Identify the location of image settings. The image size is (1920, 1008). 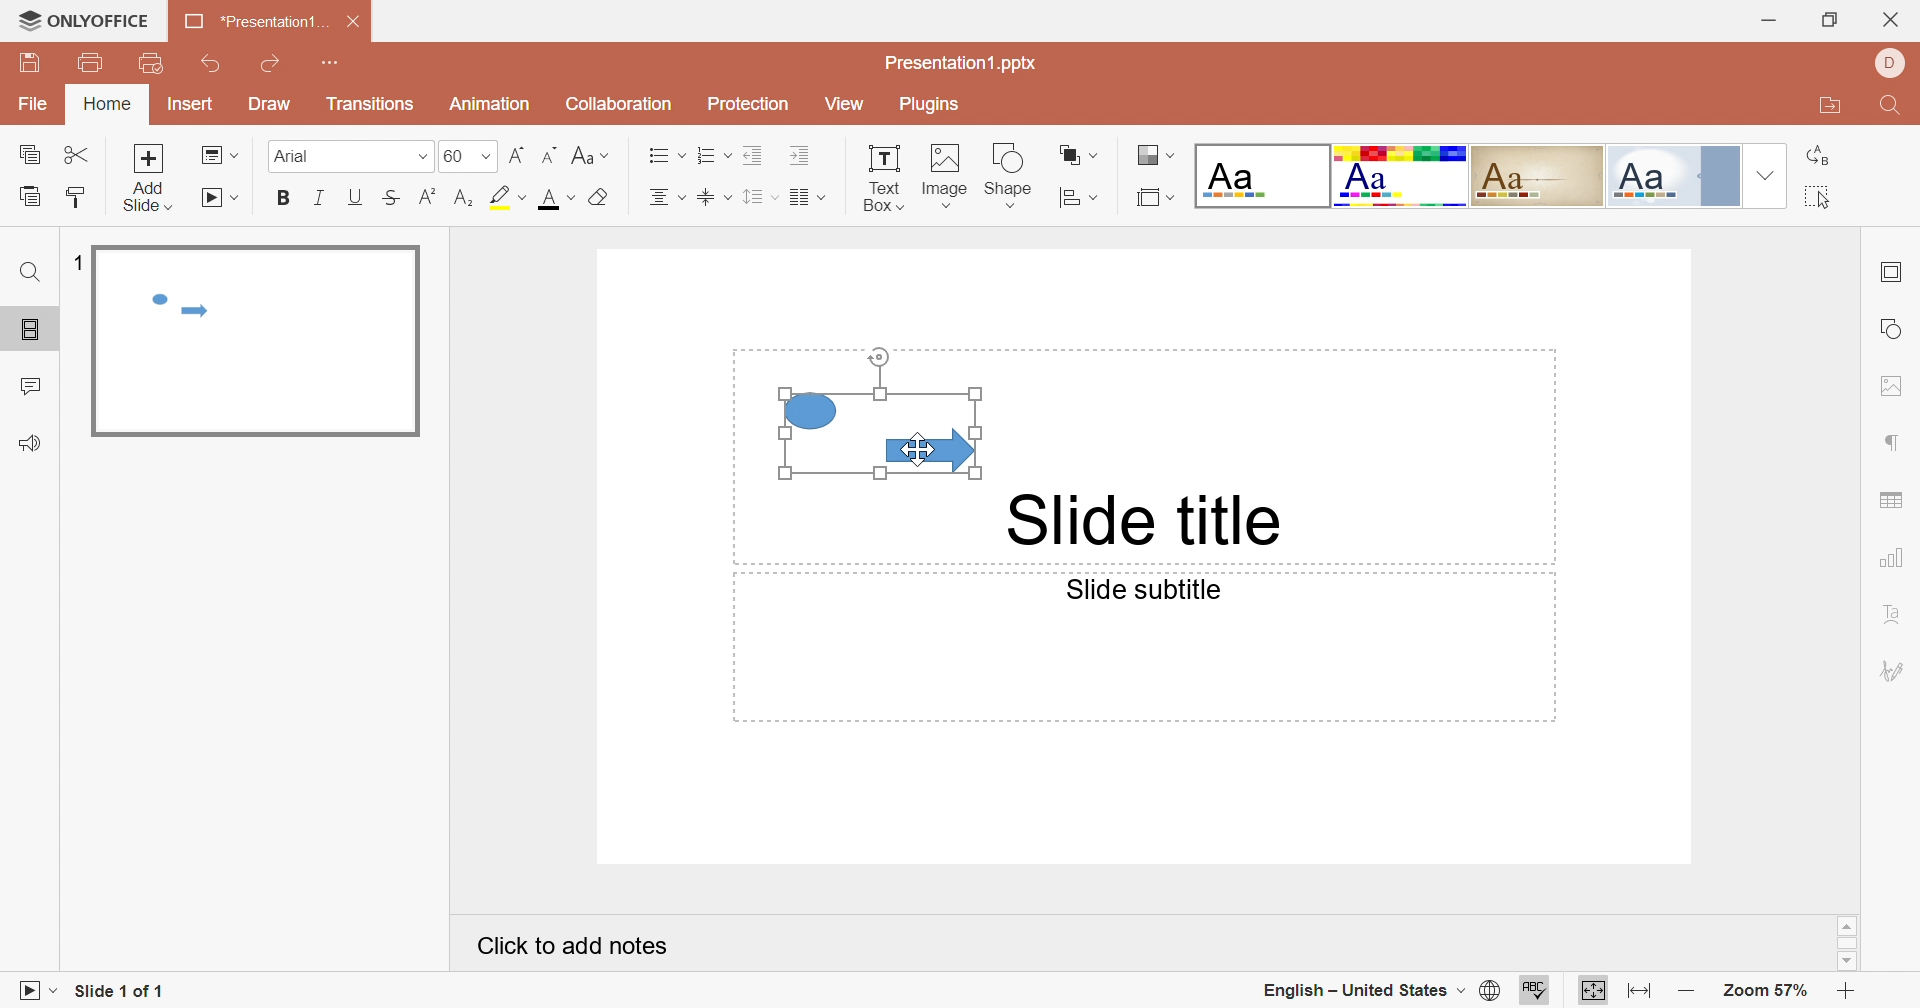
(1892, 383).